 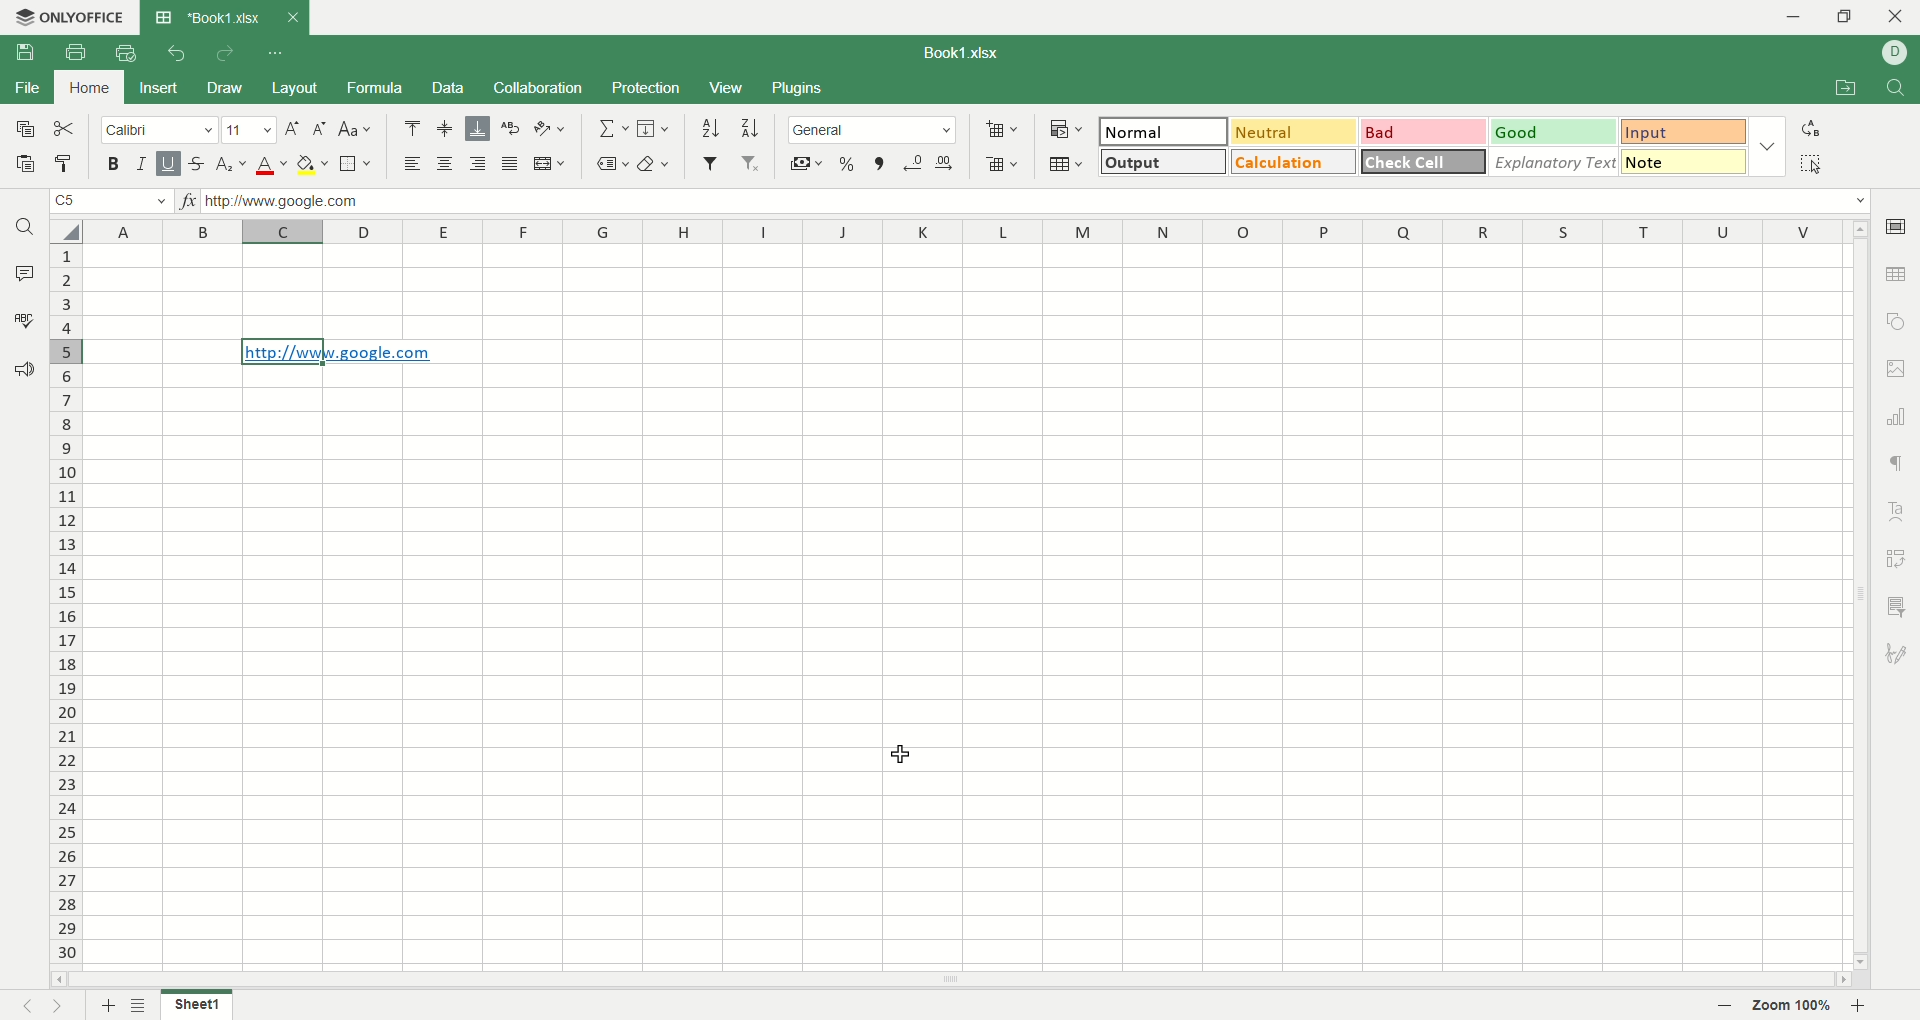 What do you see at coordinates (447, 88) in the screenshot?
I see `data` at bounding box center [447, 88].